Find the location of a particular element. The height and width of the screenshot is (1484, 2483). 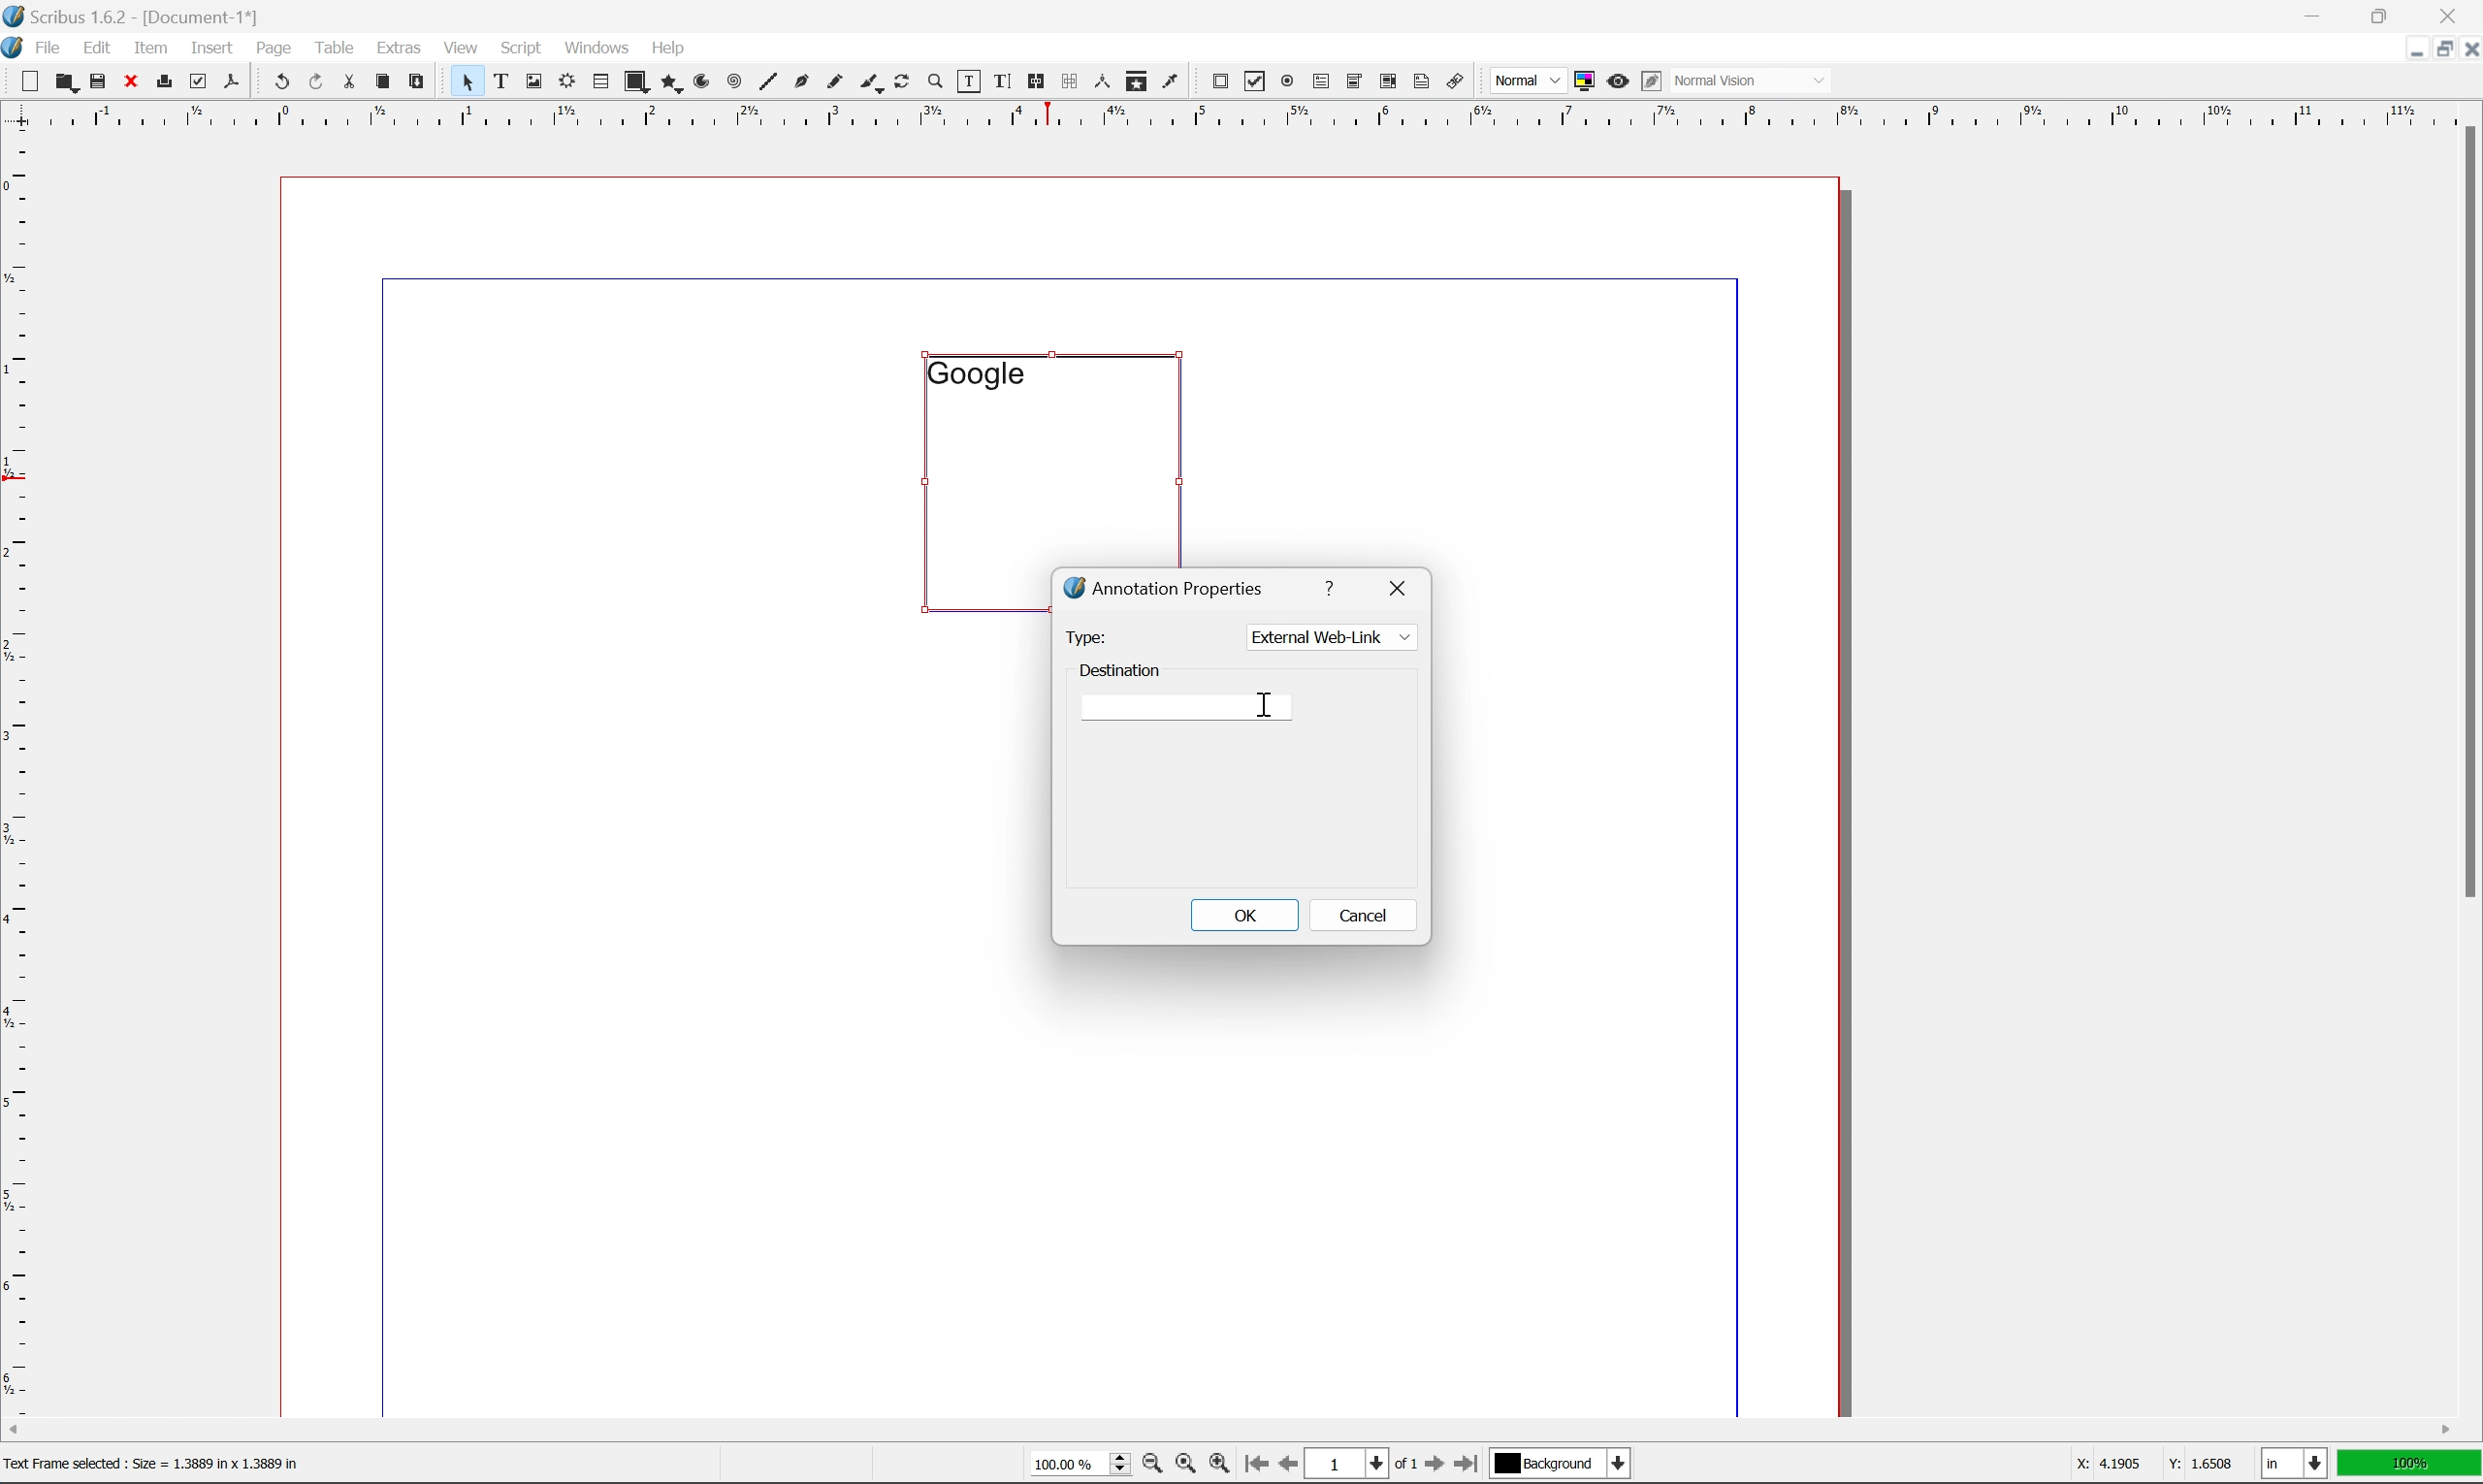

table is located at coordinates (600, 83).